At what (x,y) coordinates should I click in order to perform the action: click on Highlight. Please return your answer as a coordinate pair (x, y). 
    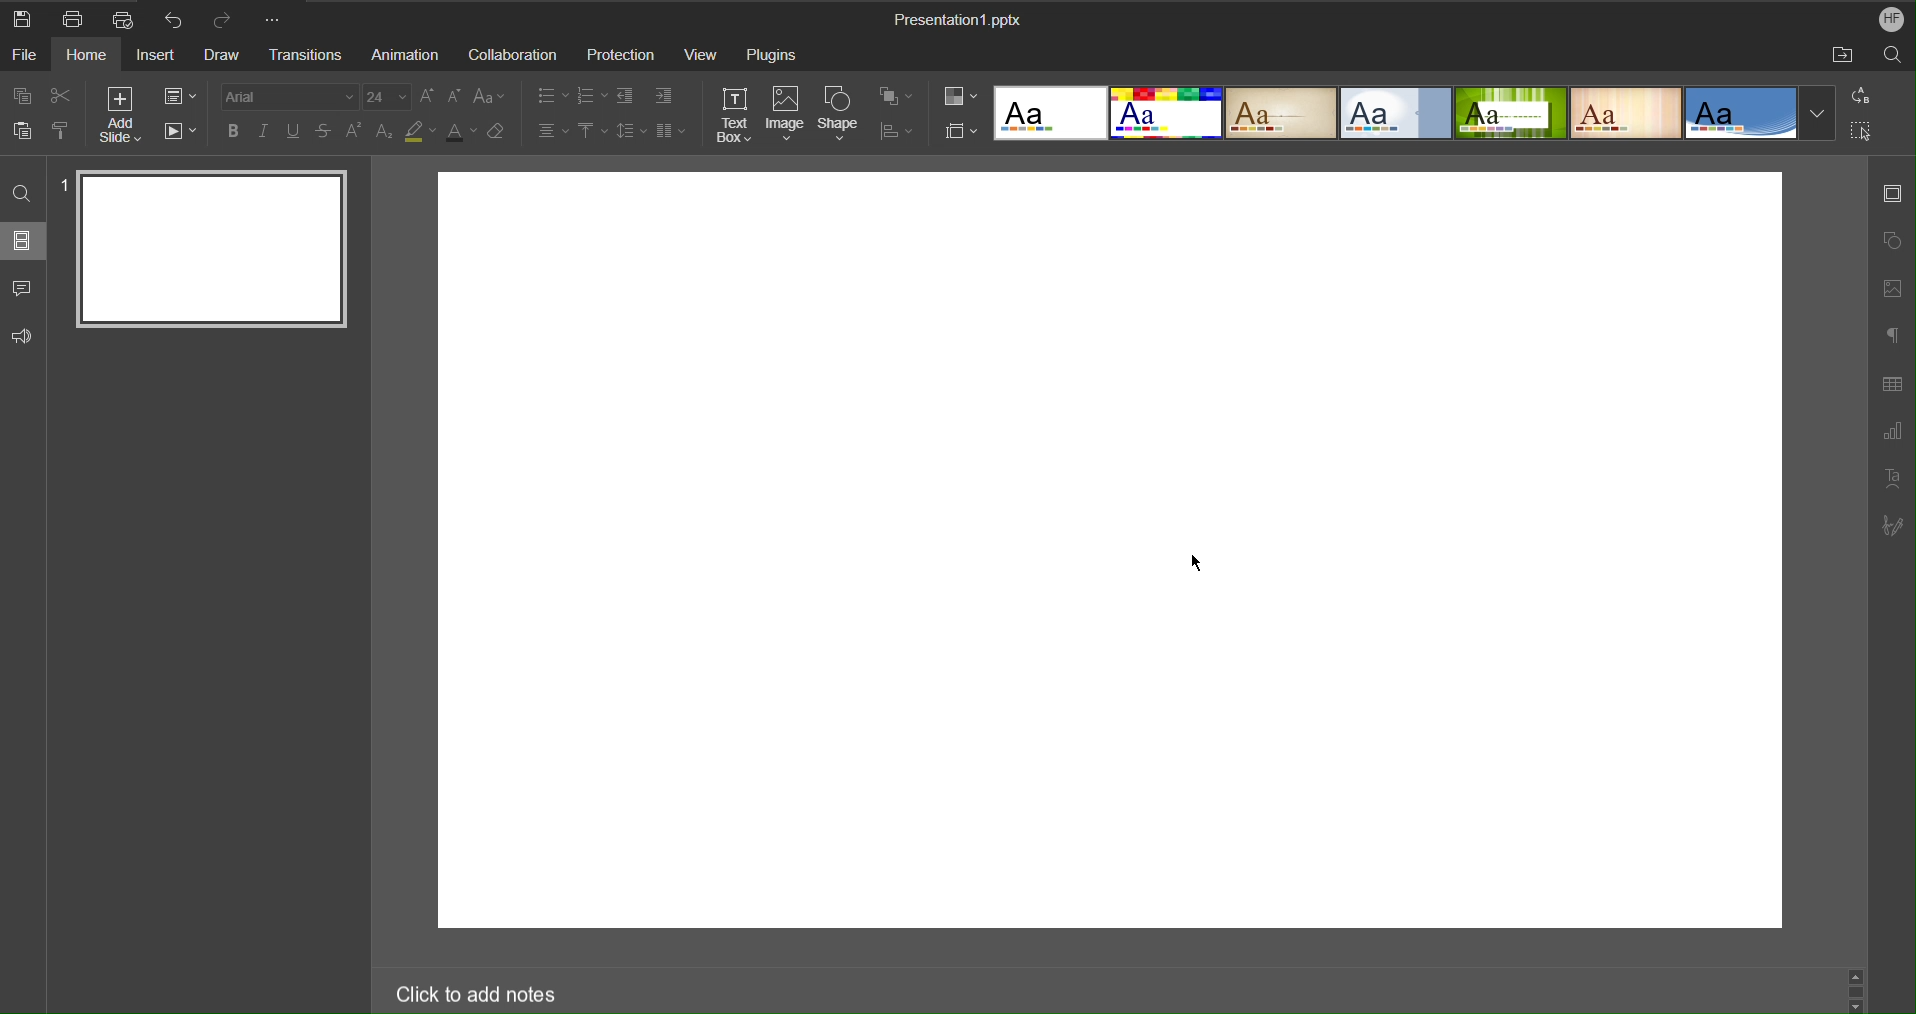
    Looking at the image, I should click on (420, 131).